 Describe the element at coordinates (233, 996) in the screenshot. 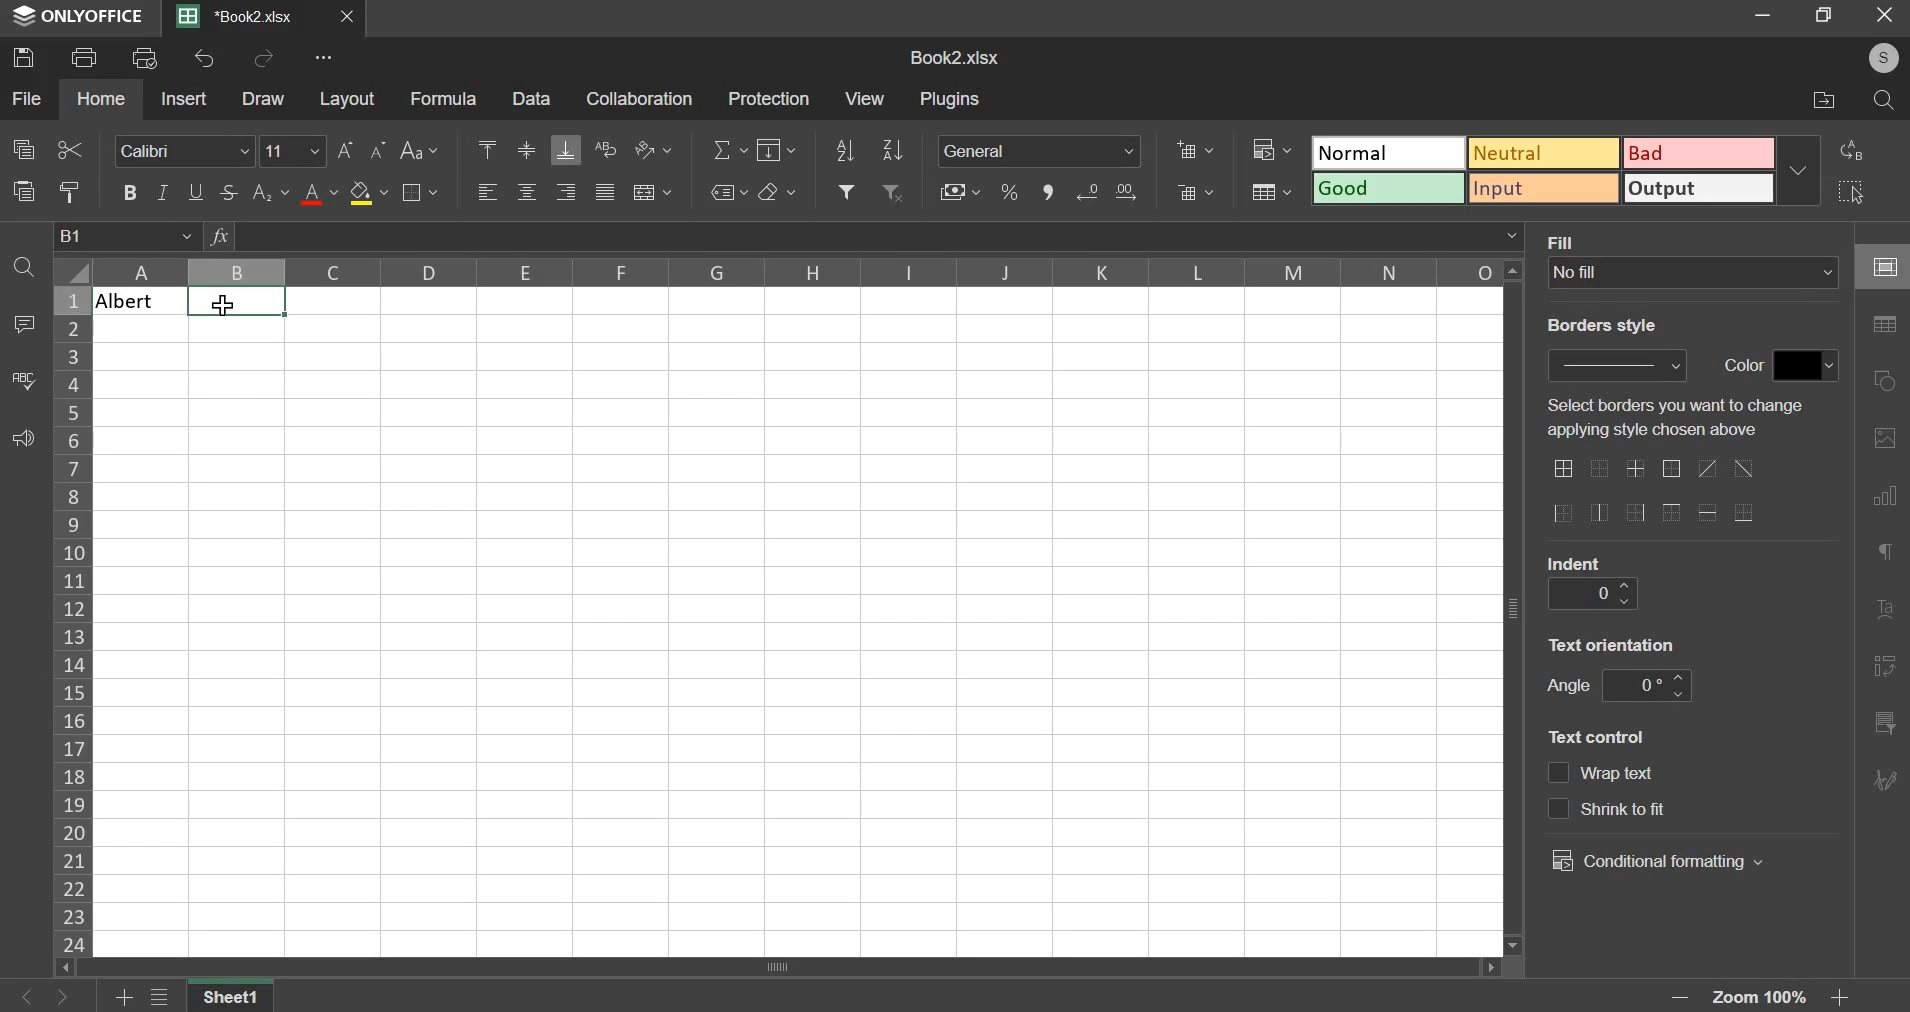

I see `Sheet name` at that location.